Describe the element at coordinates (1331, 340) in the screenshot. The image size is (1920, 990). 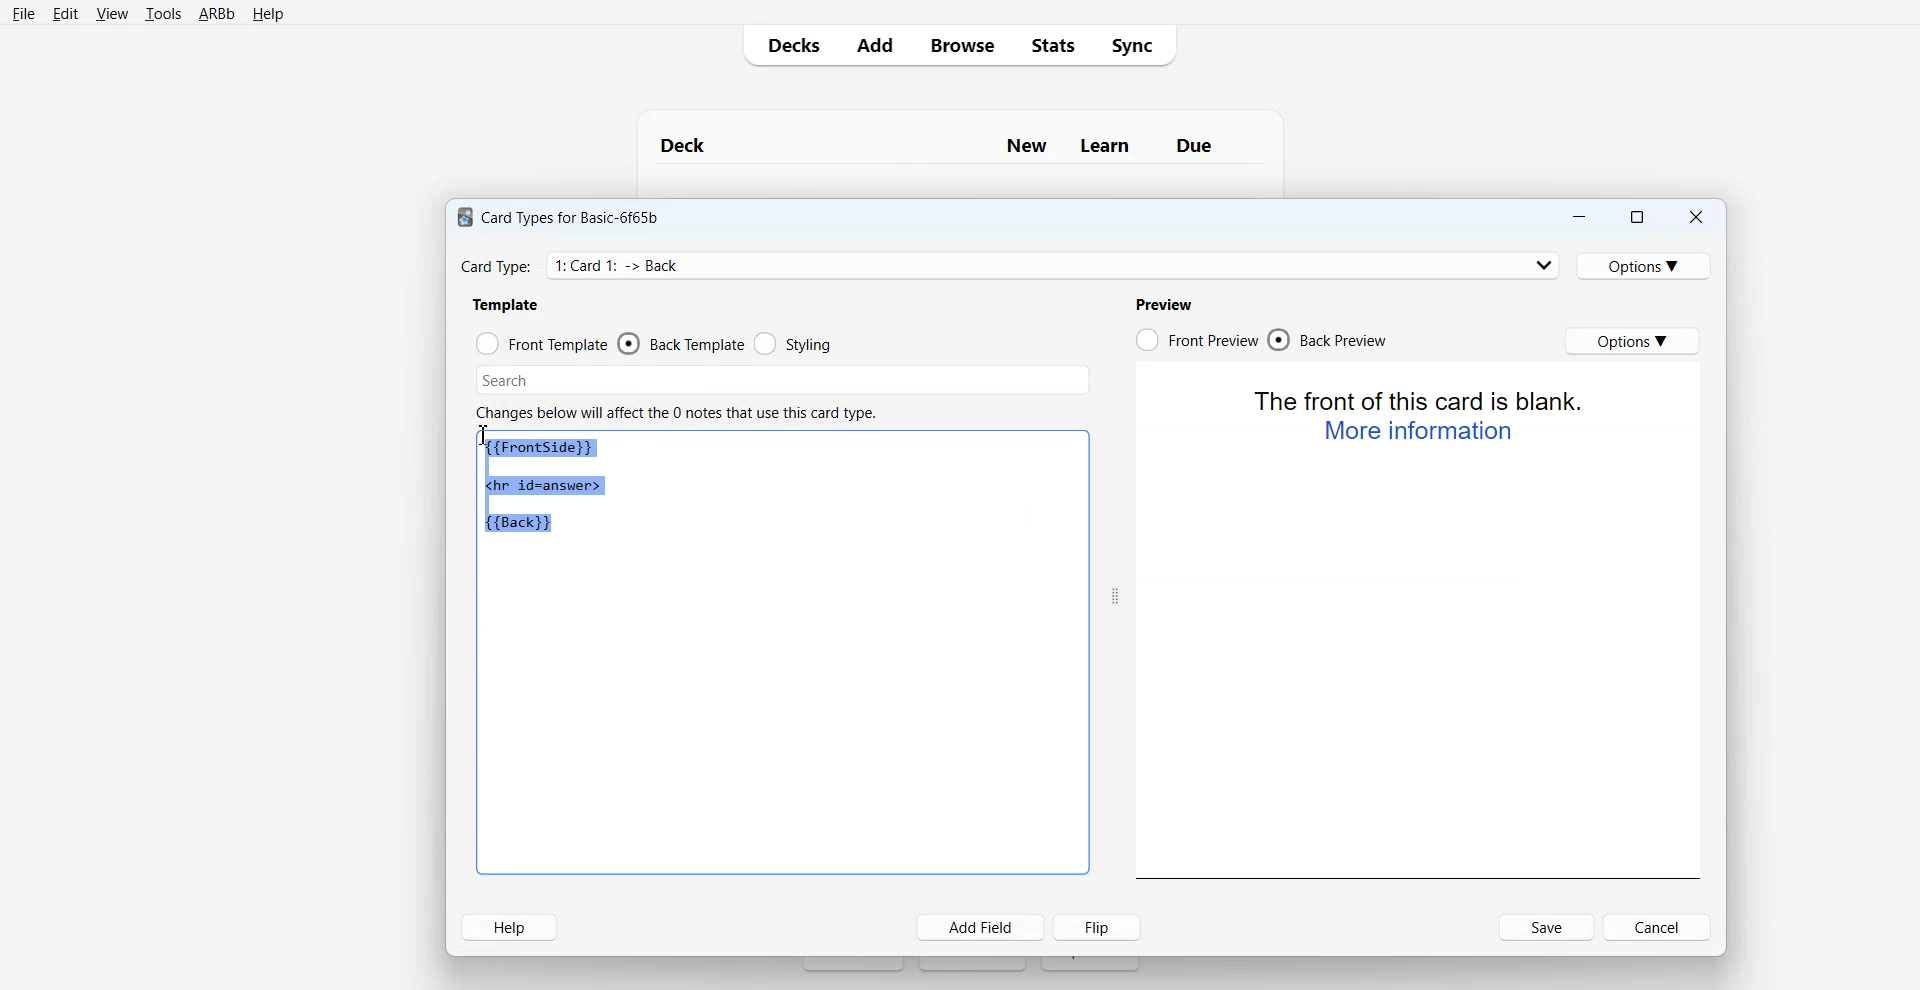
I see `Back Preview` at that location.